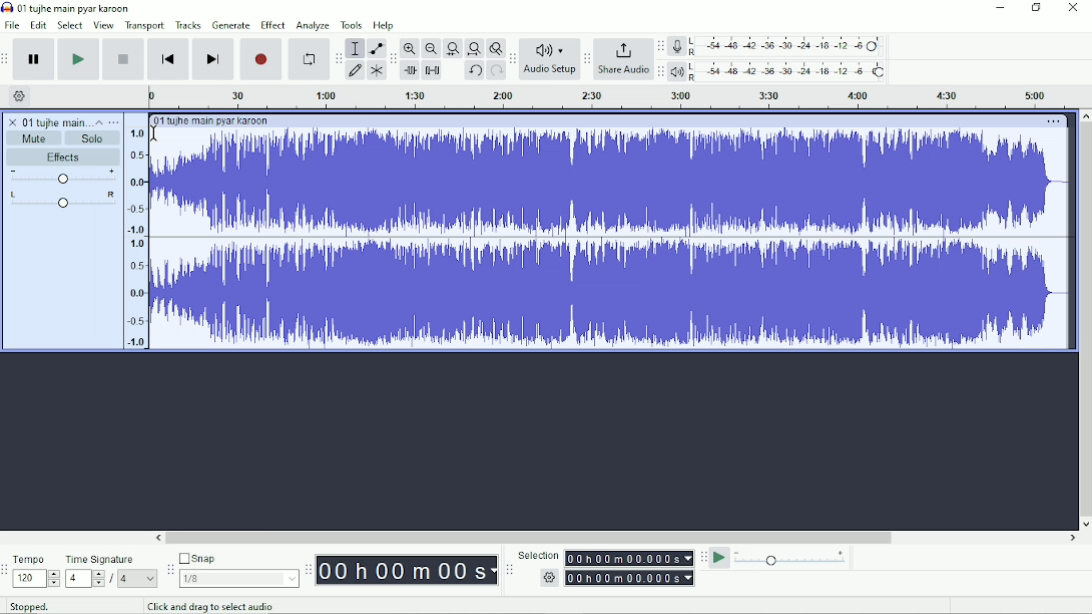 The image size is (1092, 614). What do you see at coordinates (1054, 122) in the screenshot?
I see `More options` at bounding box center [1054, 122].